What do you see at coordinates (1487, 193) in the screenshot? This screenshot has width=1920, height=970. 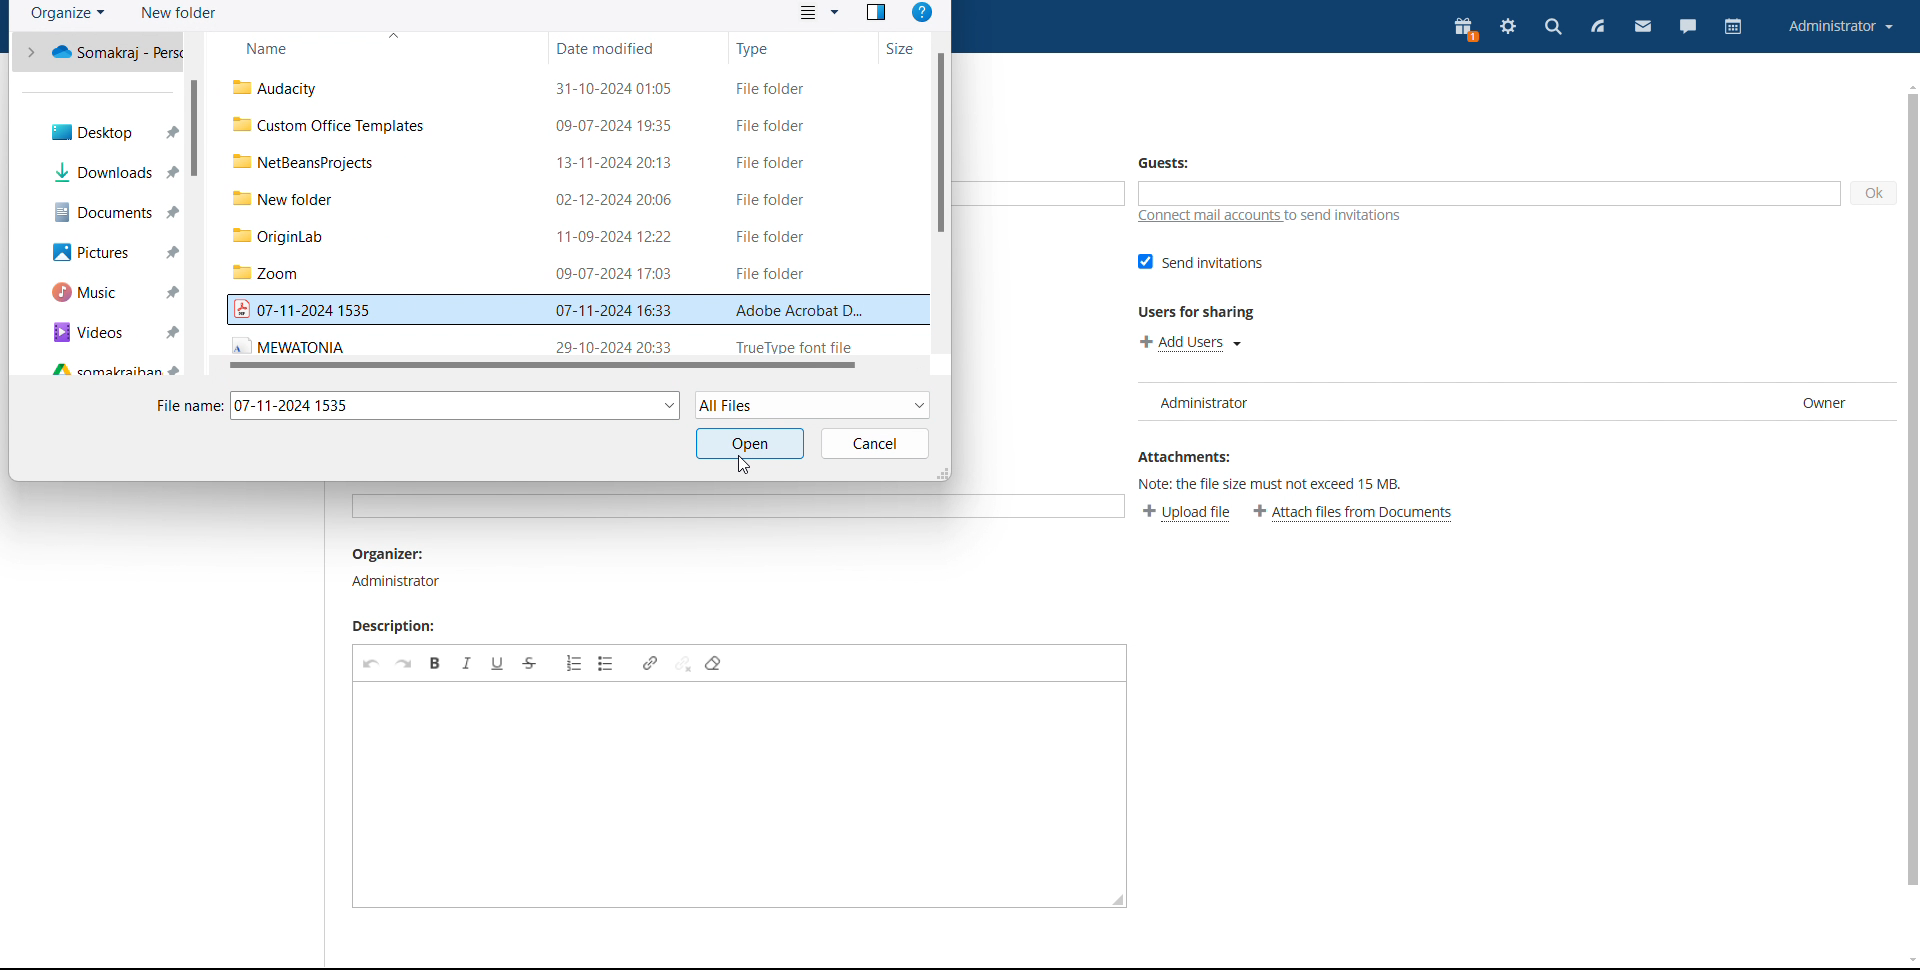 I see `add guests` at bounding box center [1487, 193].